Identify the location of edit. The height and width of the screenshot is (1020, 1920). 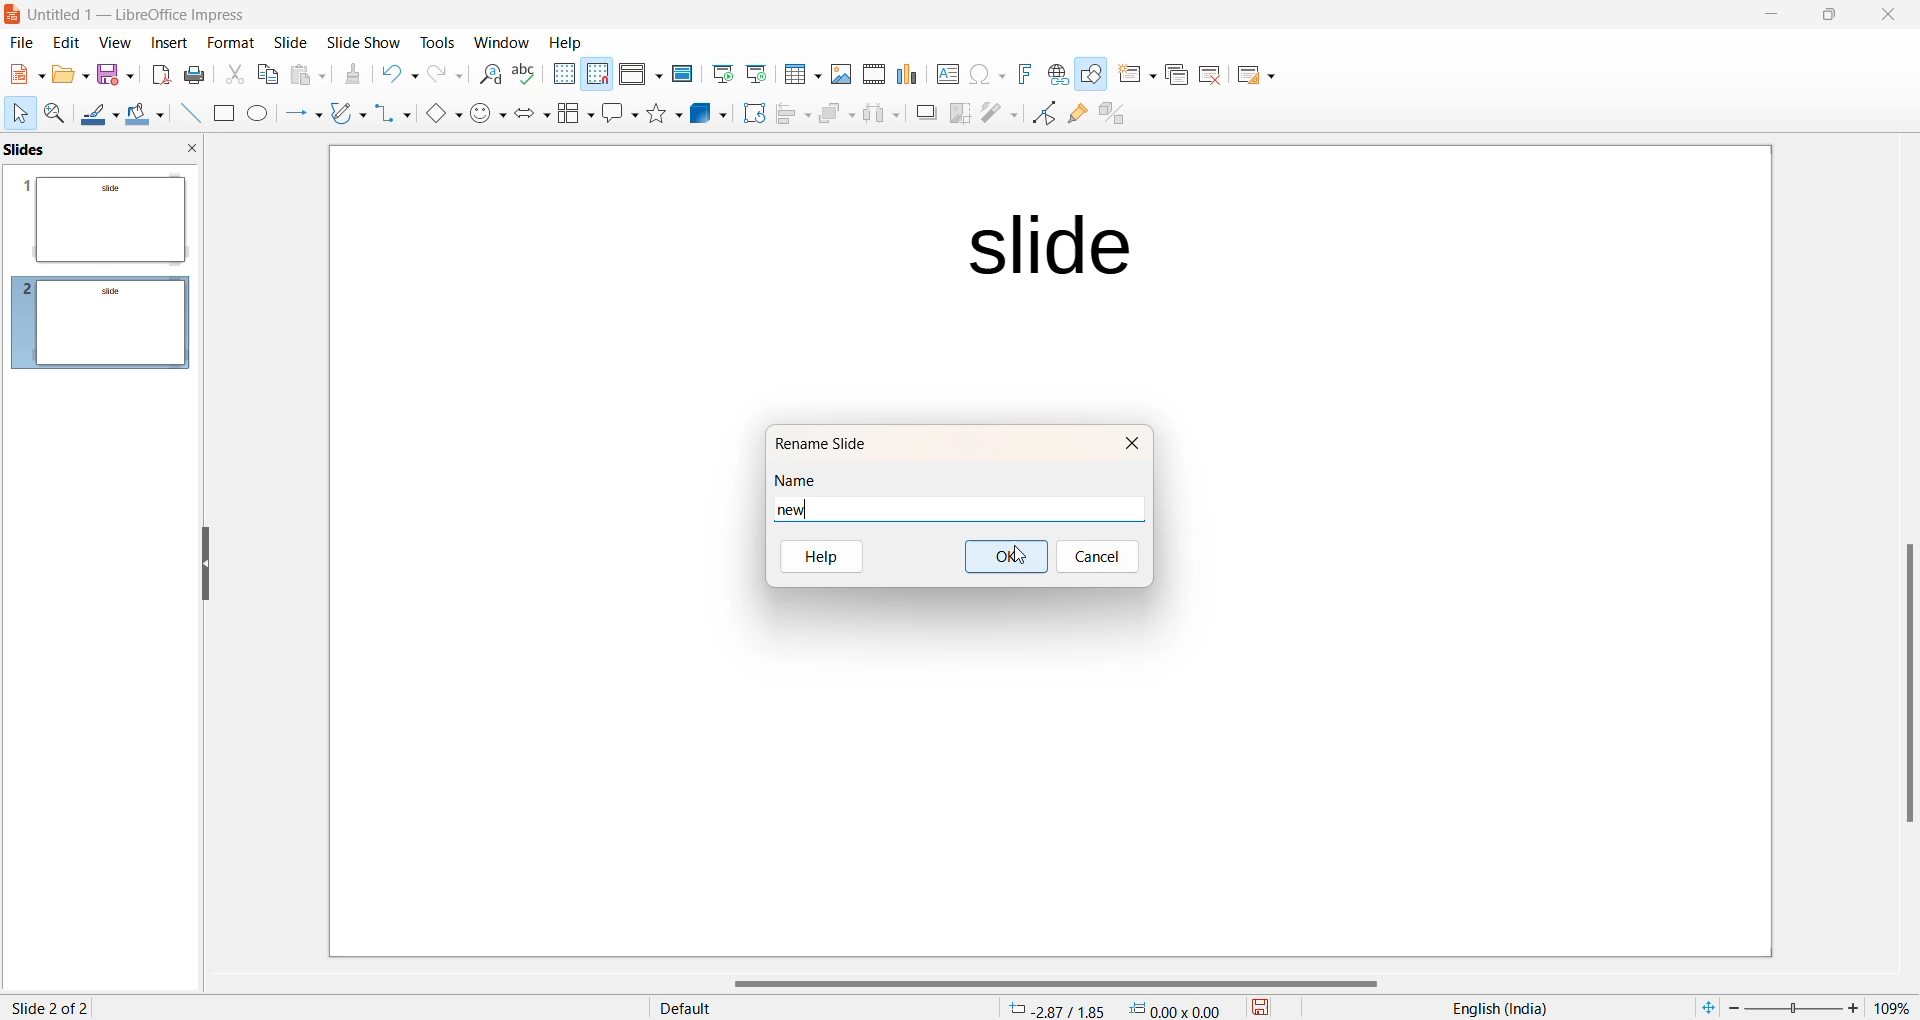
(64, 44).